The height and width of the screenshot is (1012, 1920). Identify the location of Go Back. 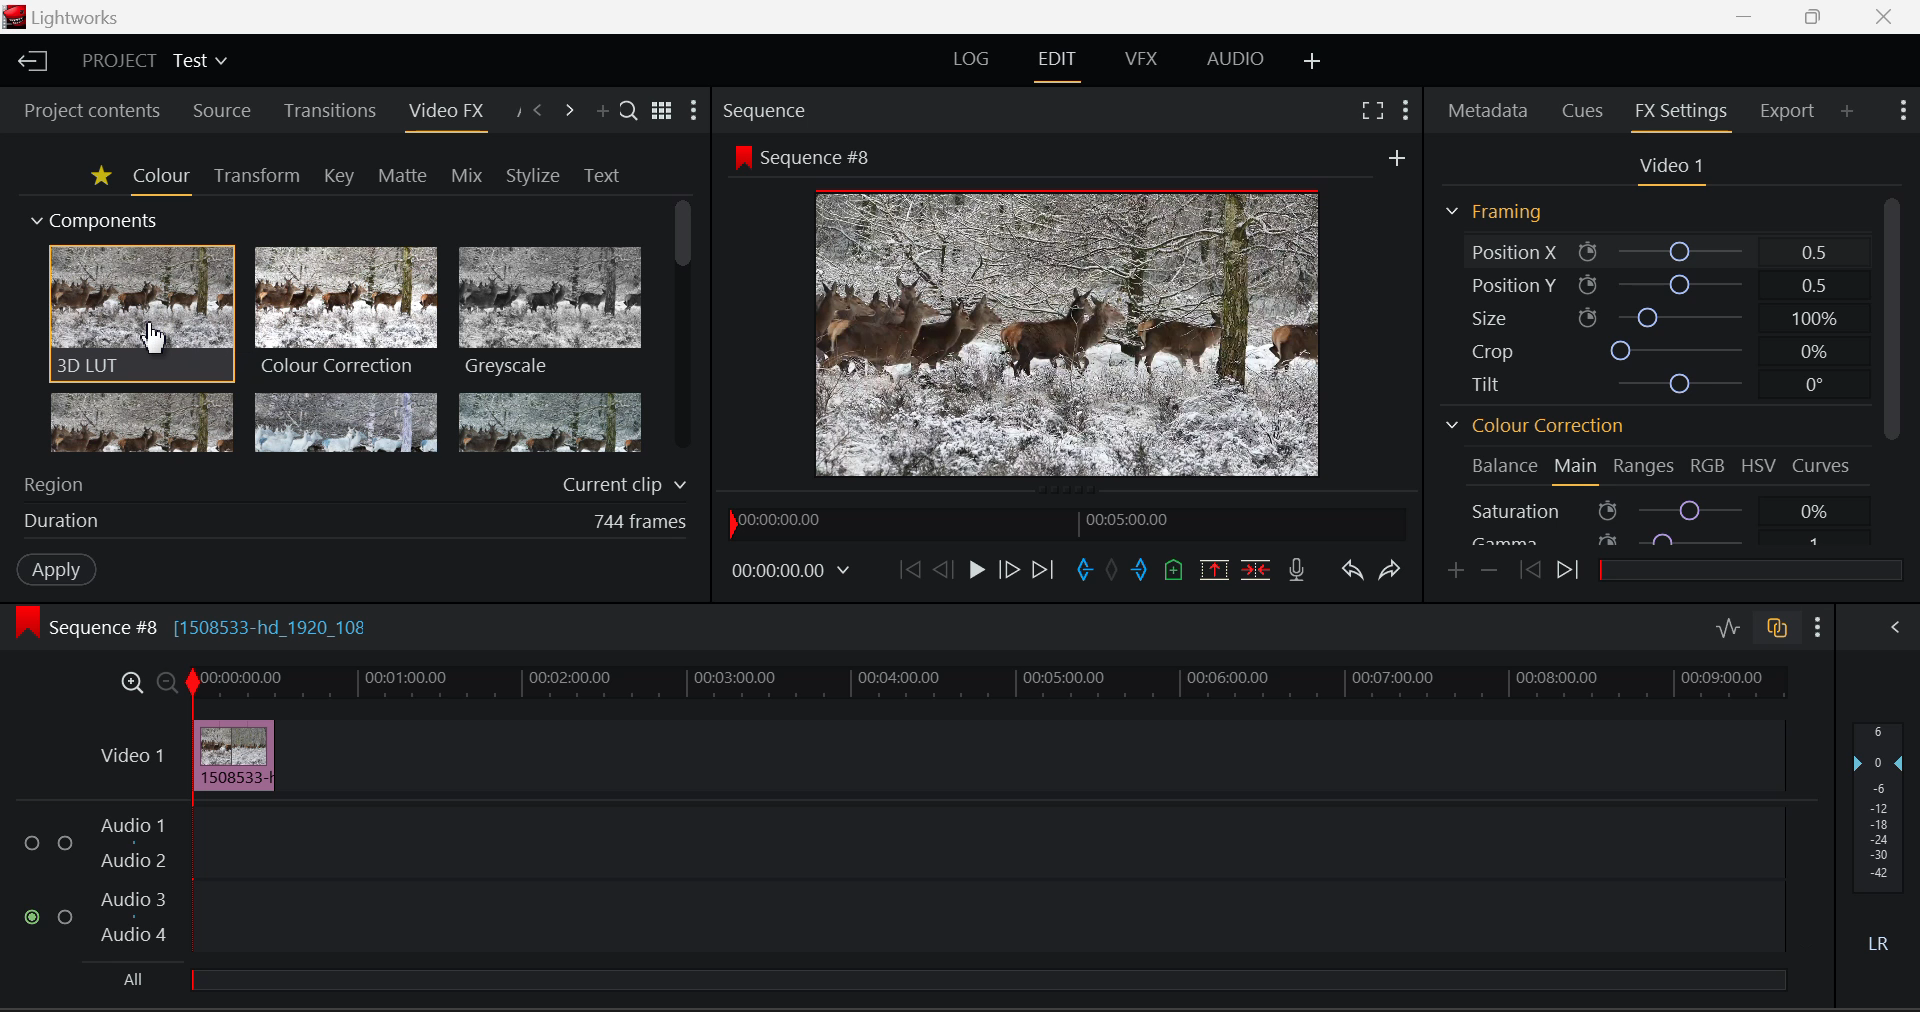
(943, 573).